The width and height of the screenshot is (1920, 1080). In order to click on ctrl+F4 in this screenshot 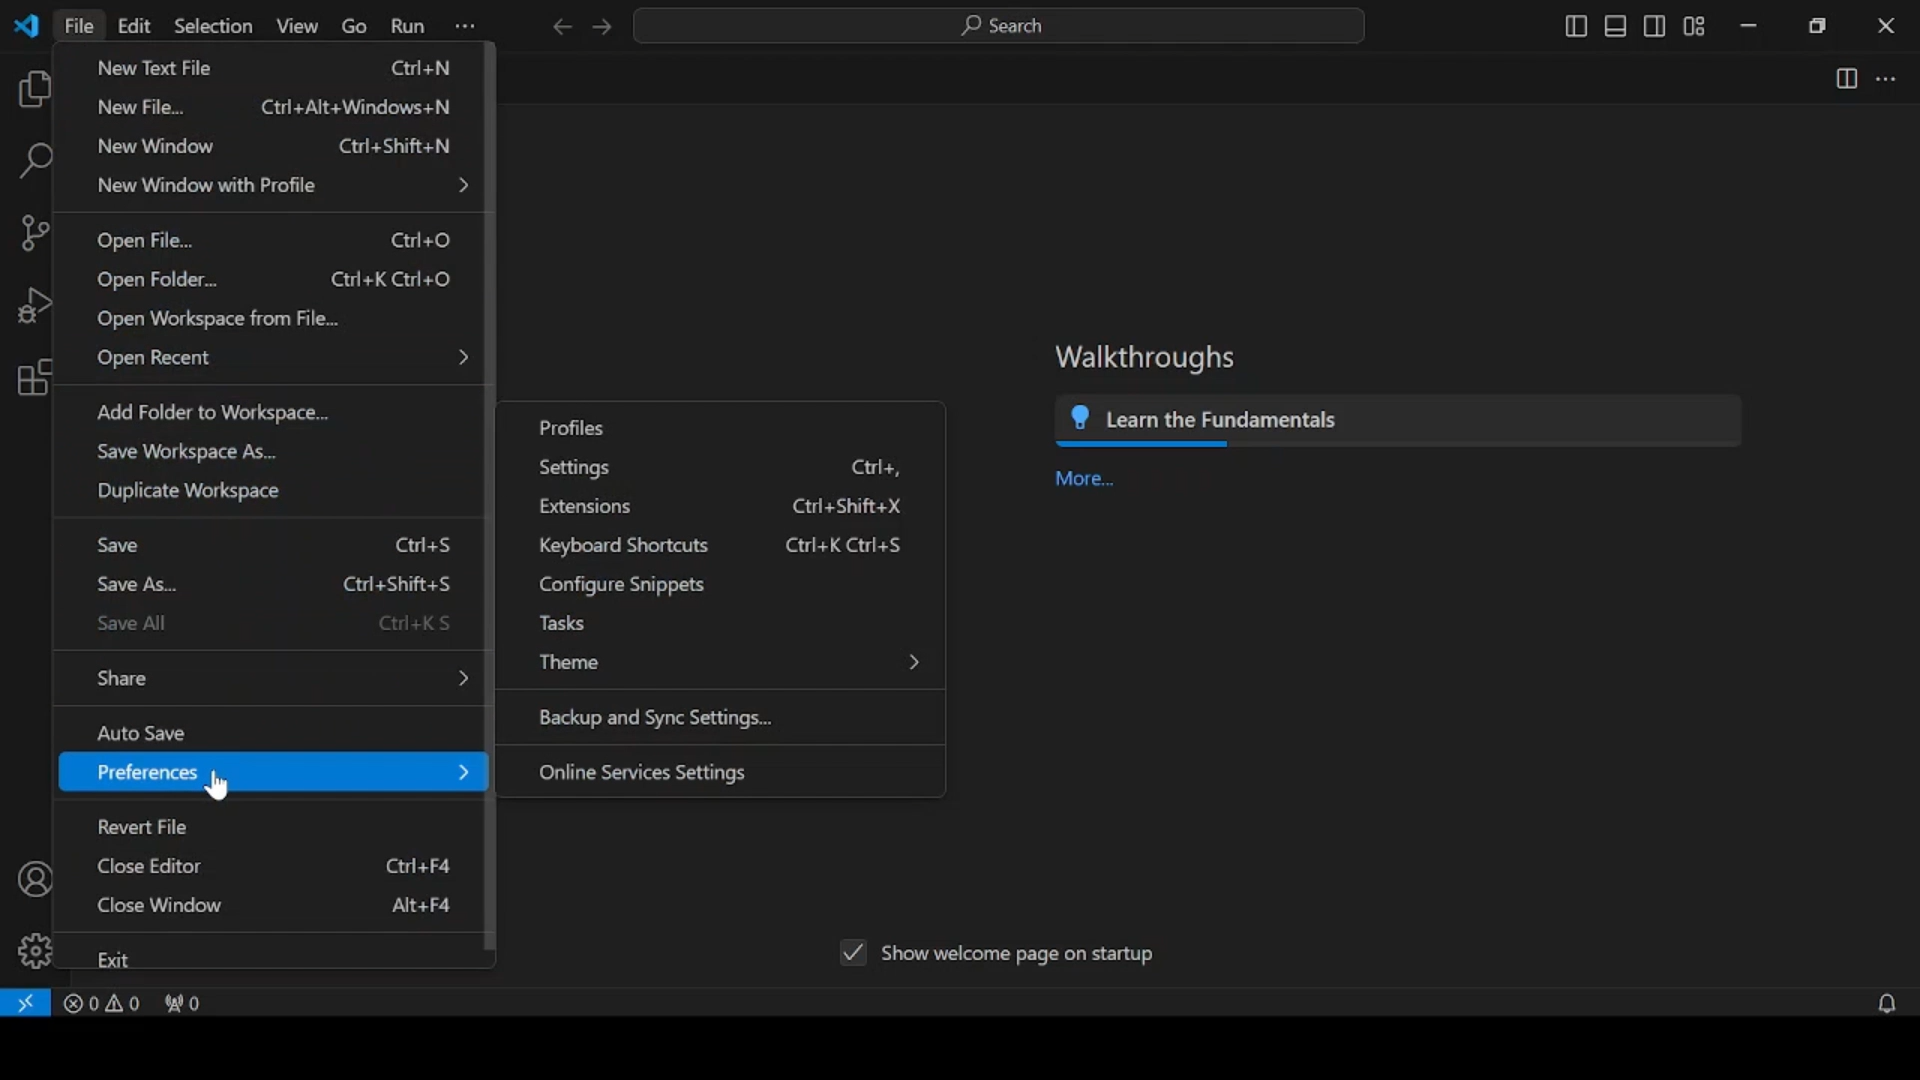, I will do `click(416, 864)`.